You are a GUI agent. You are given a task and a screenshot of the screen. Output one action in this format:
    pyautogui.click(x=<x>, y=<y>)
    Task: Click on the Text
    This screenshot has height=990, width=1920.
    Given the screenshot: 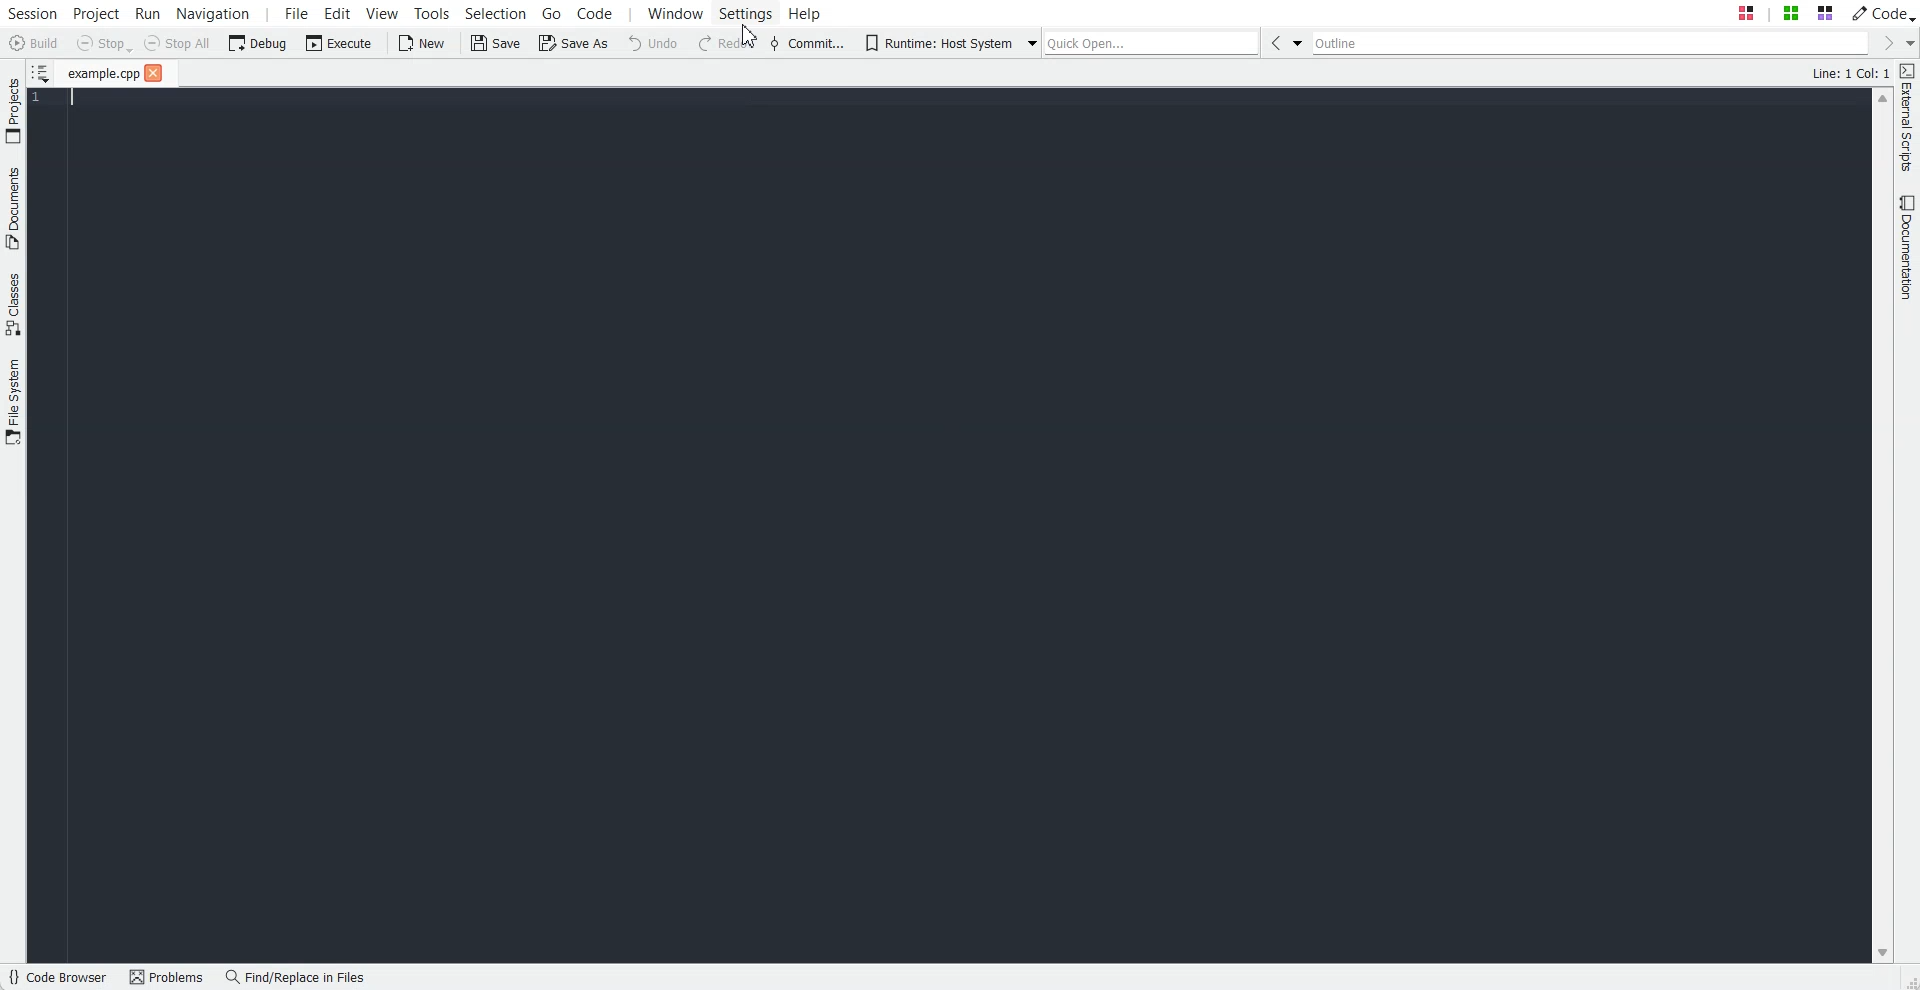 What is the action you would take?
    pyautogui.click(x=1851, y=72)
    